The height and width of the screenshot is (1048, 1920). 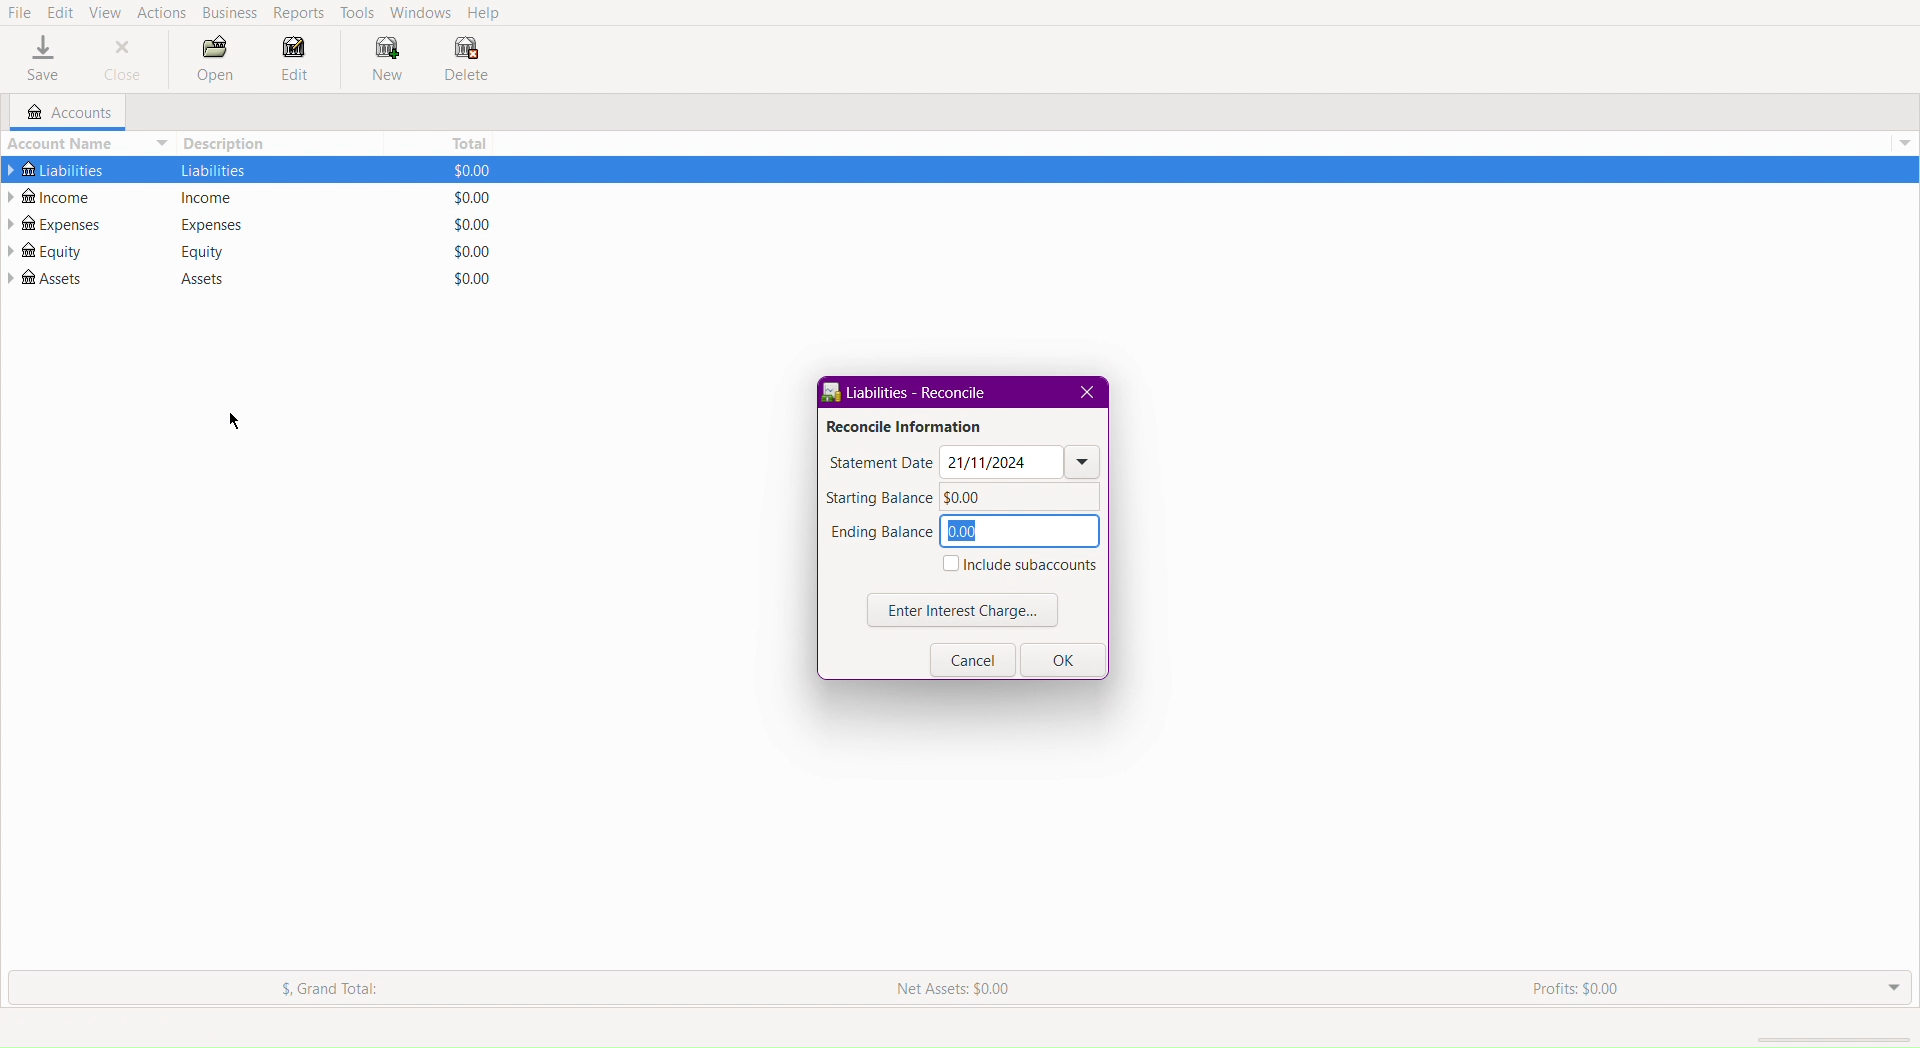 I want to click on Cancel , so click(x=970, y=661).